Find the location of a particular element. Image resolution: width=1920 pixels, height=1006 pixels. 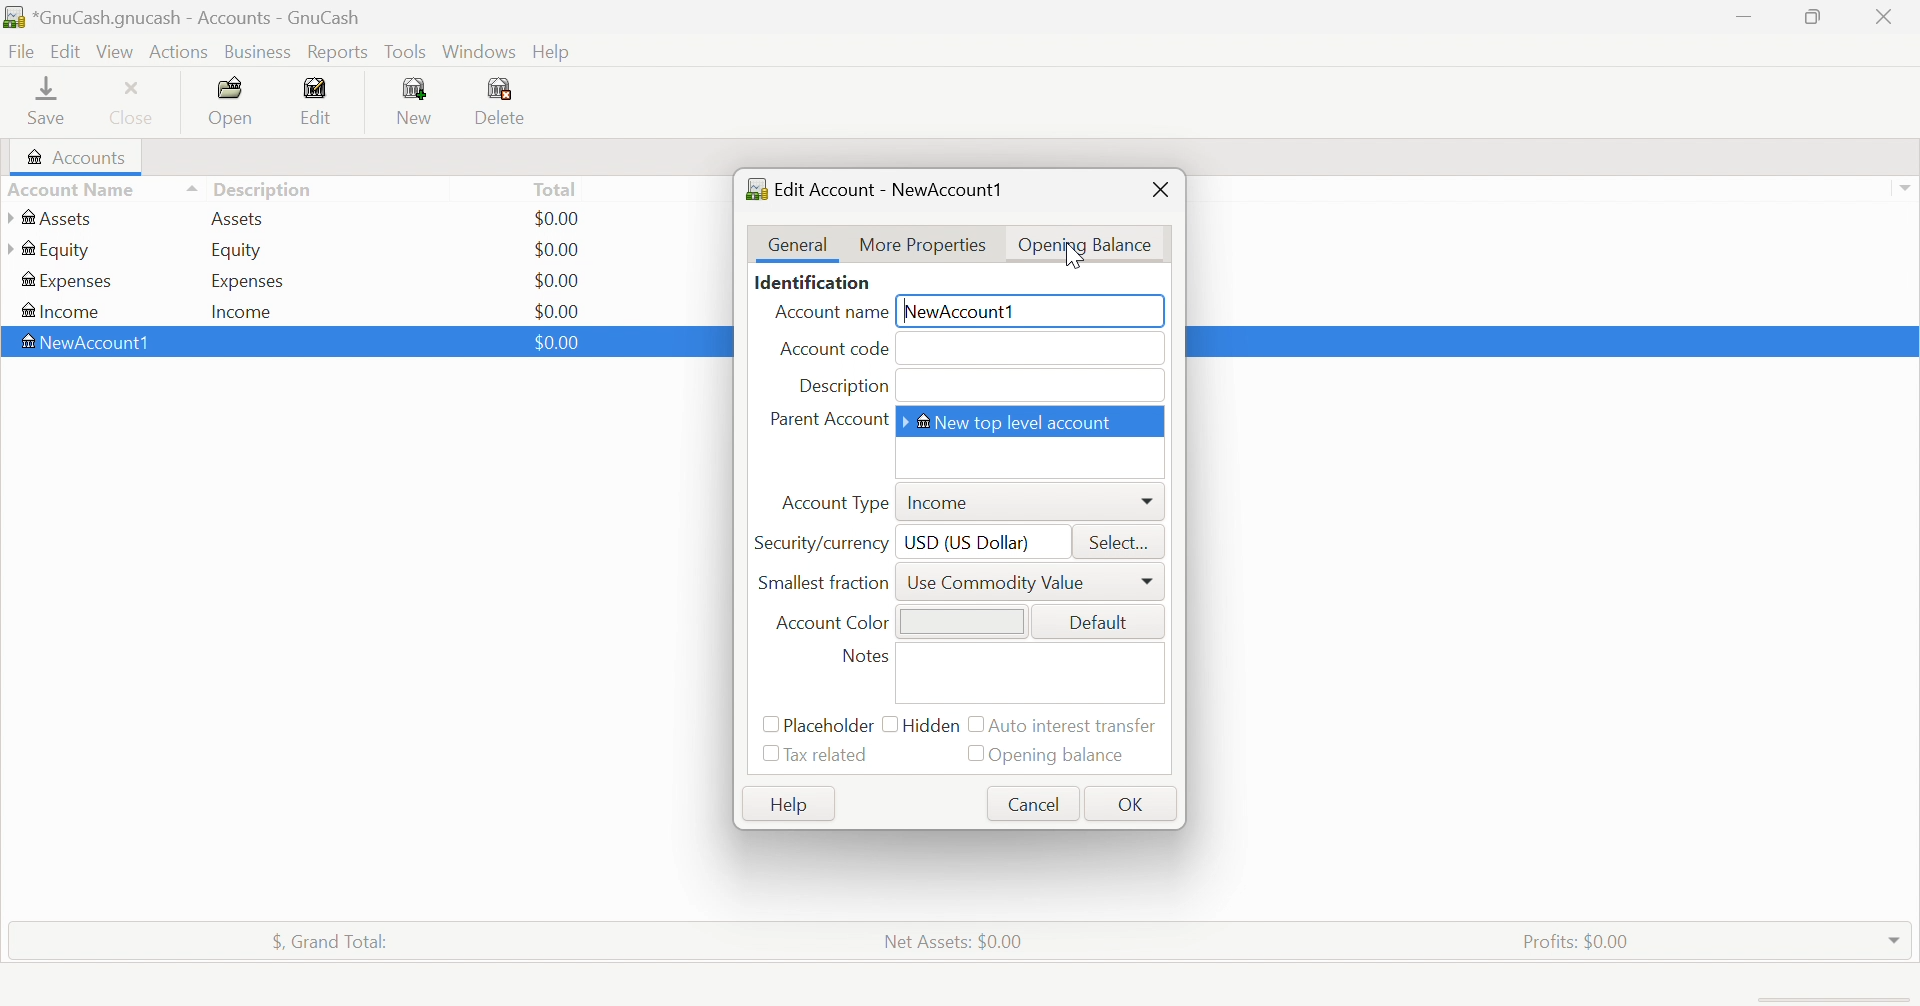

View is located at coordinates (115, 50).